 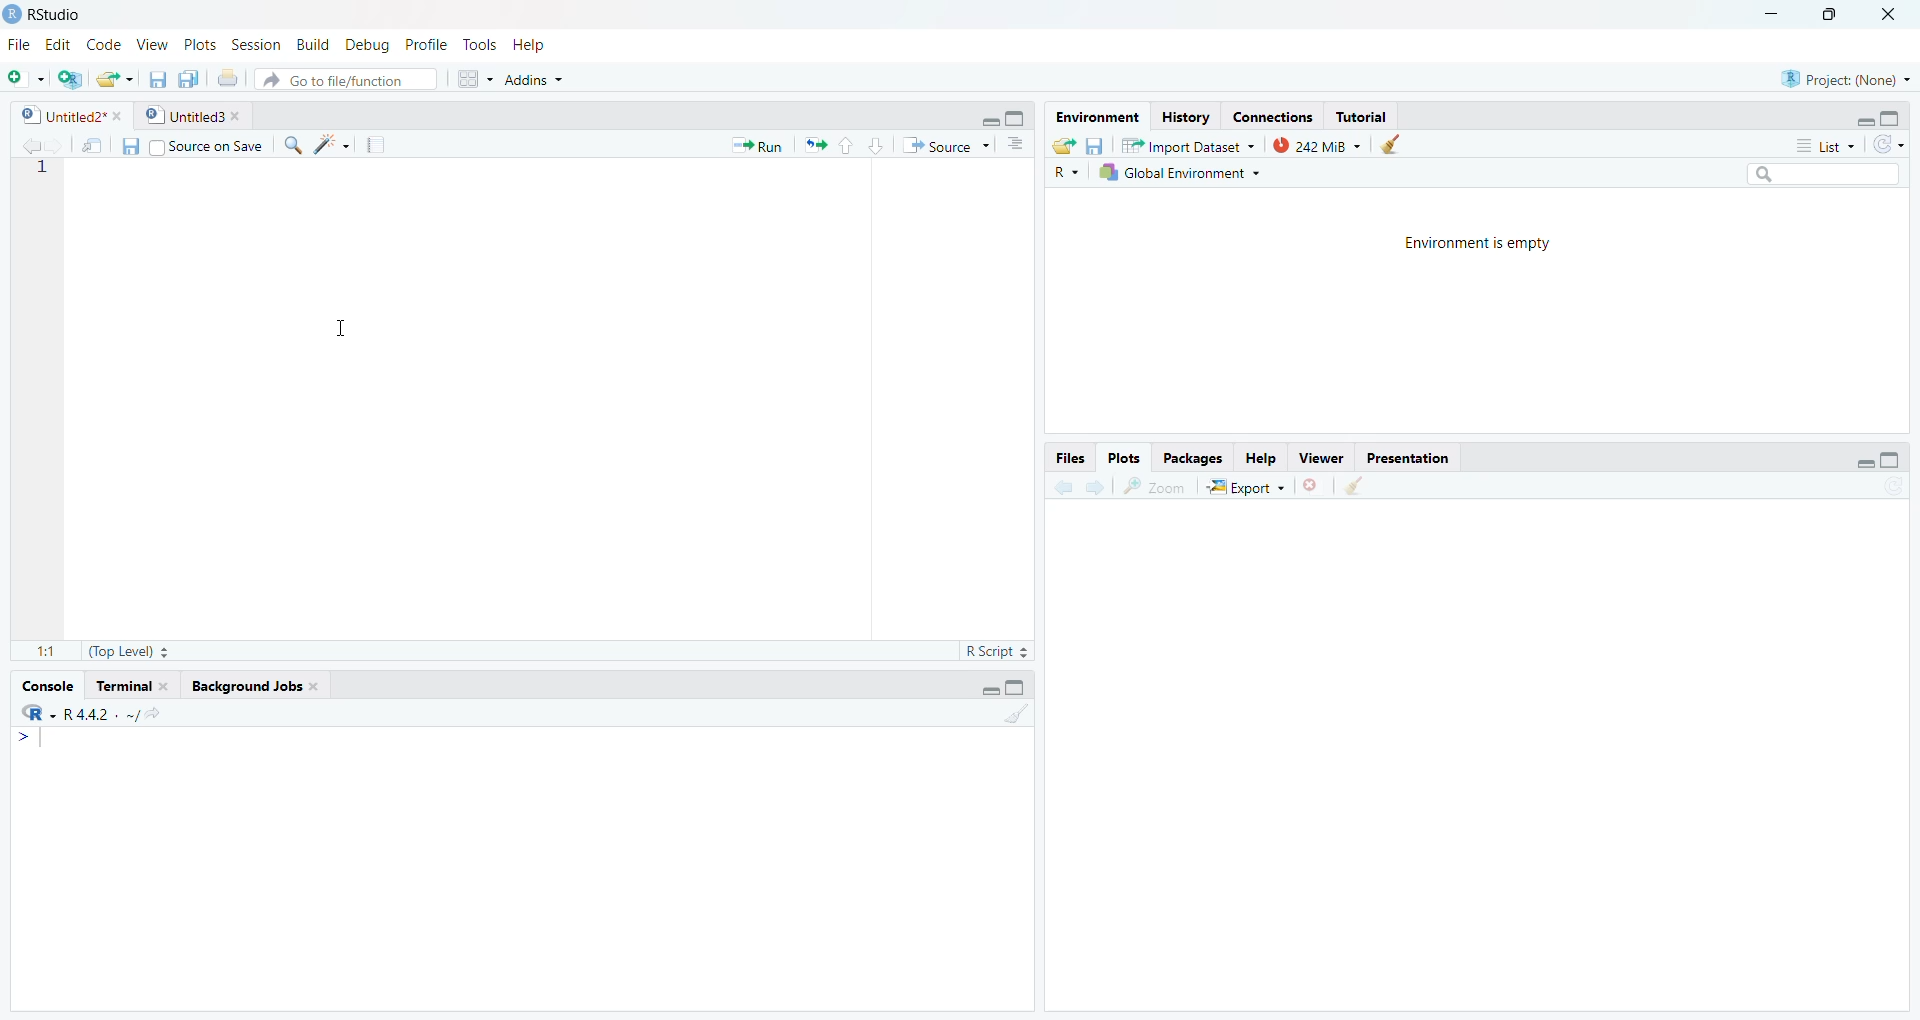 I want to click on up, so click(x=845, y=145).